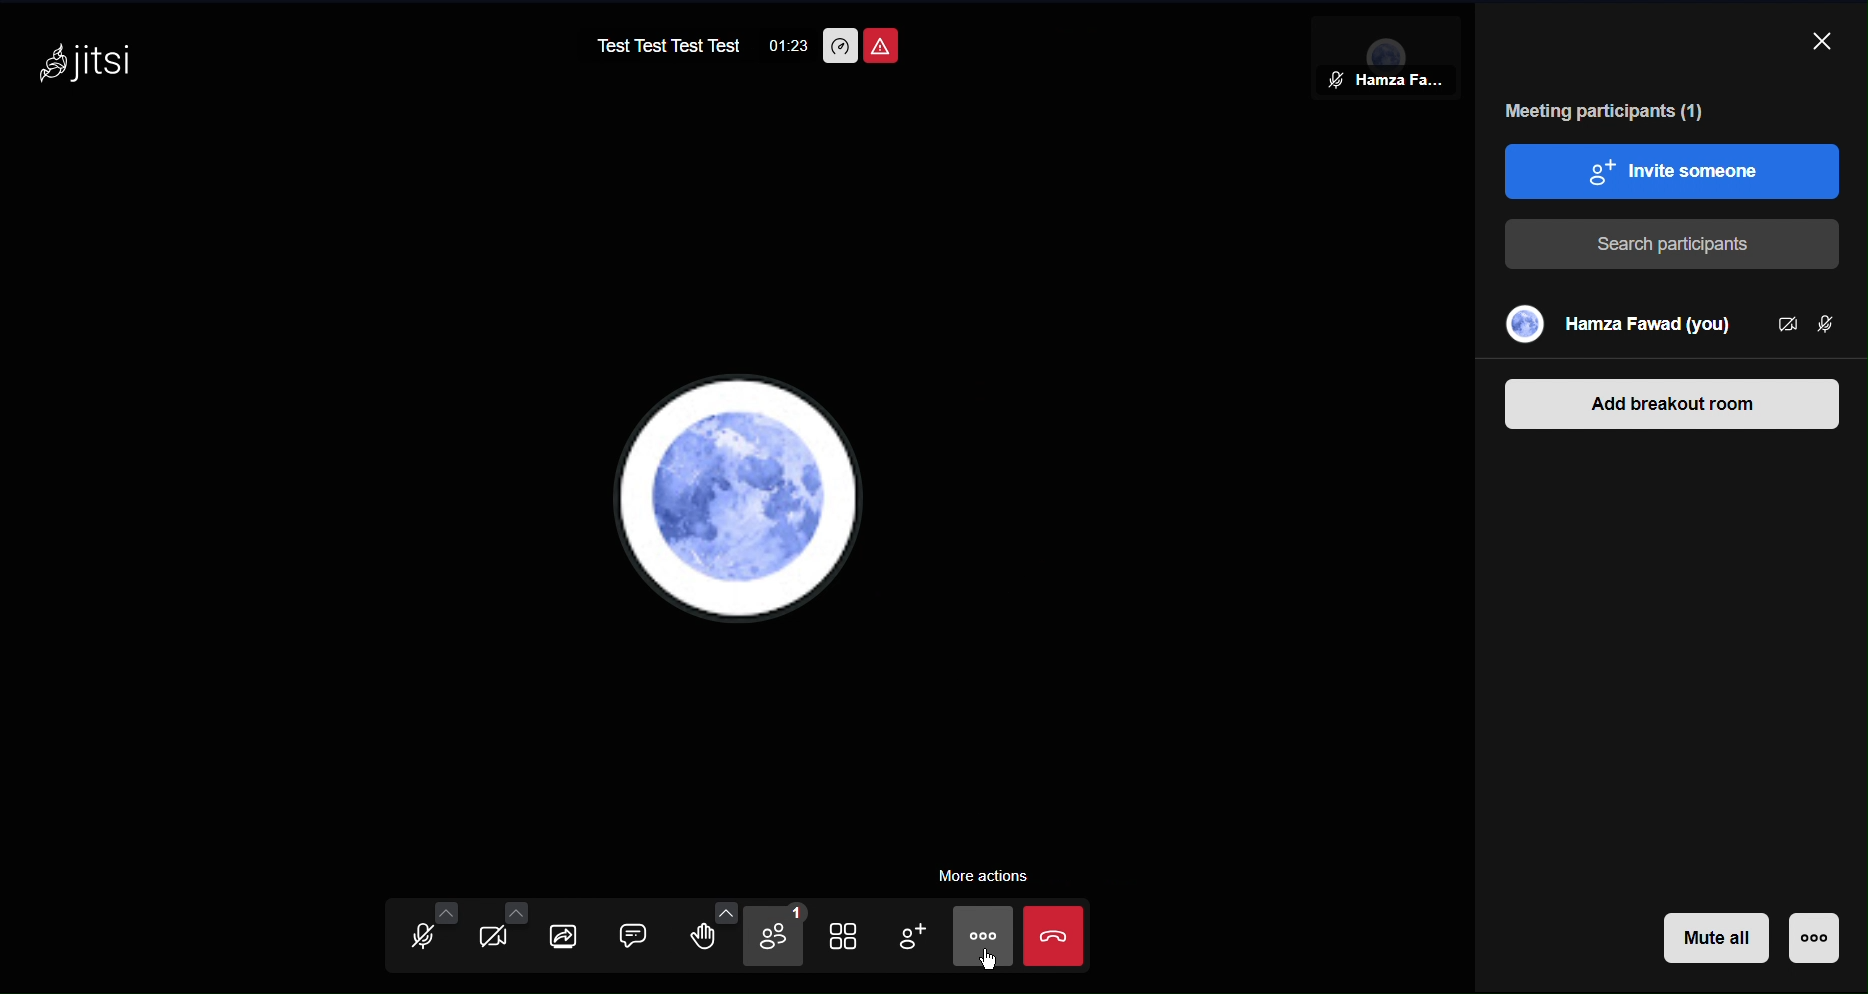  Describe the element at coordinates (497, 932) in the screenshot. I see `Video` at that location.